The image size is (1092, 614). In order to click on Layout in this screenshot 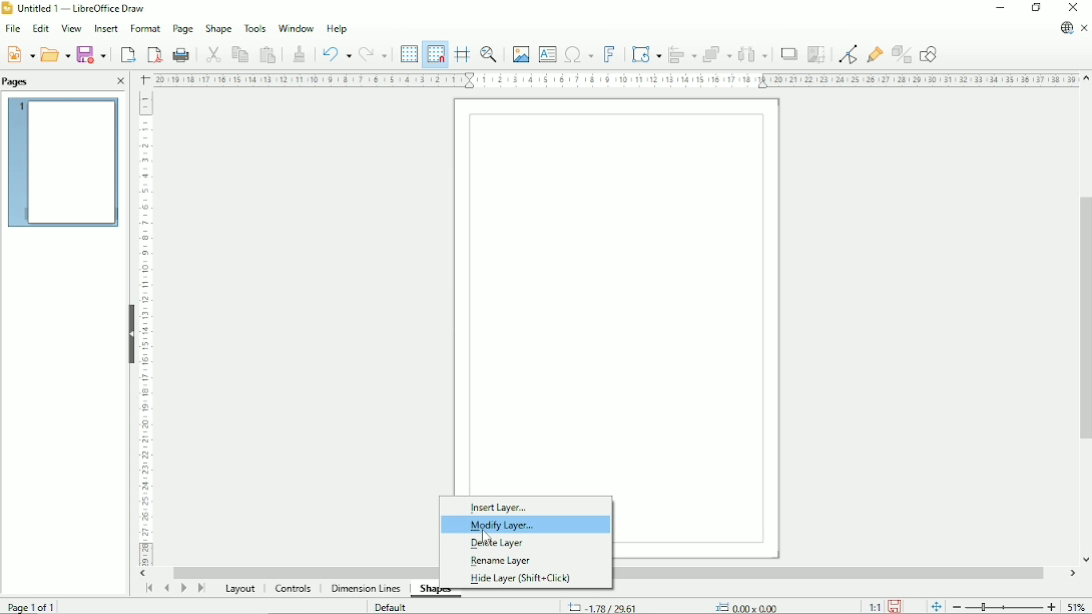, I will do `click(238, 590)`.